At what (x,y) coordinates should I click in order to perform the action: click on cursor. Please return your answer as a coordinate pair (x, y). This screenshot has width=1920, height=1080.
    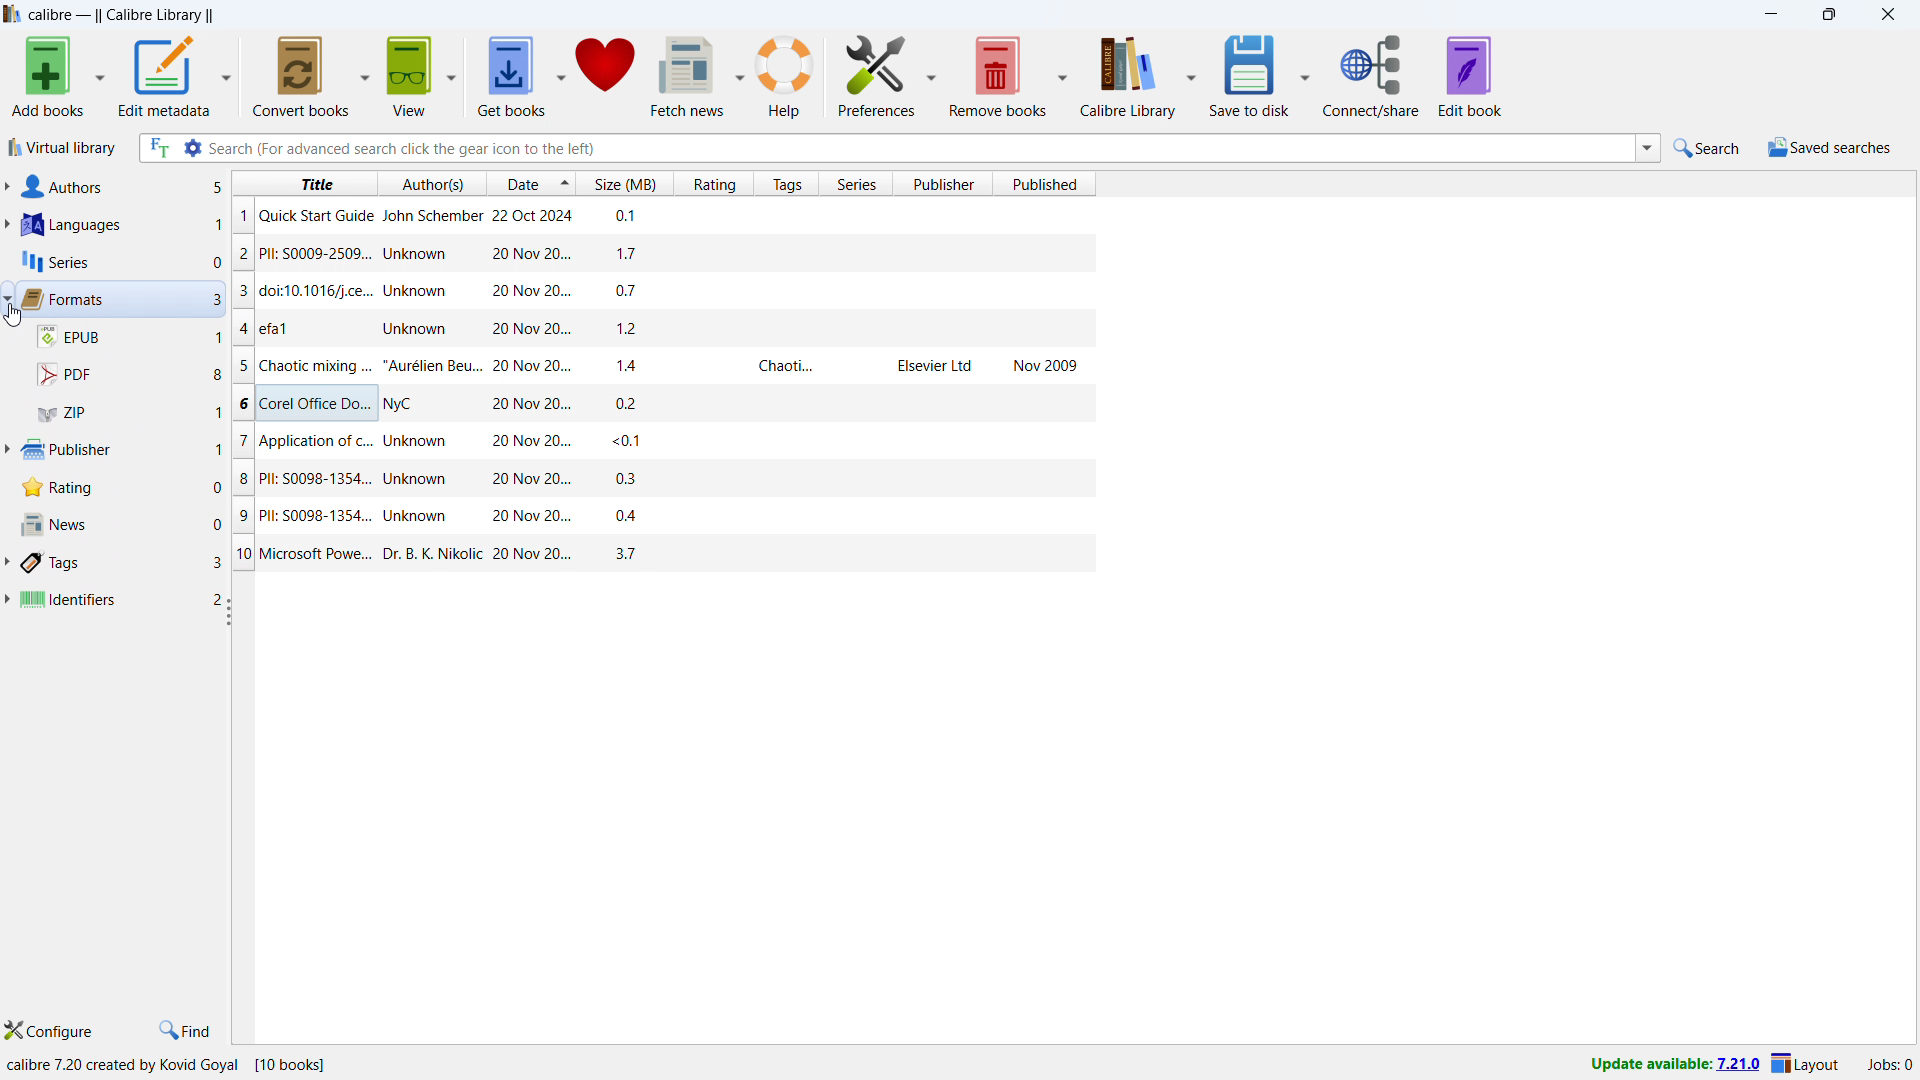
    Looking at the image, I should click on (13, 316).